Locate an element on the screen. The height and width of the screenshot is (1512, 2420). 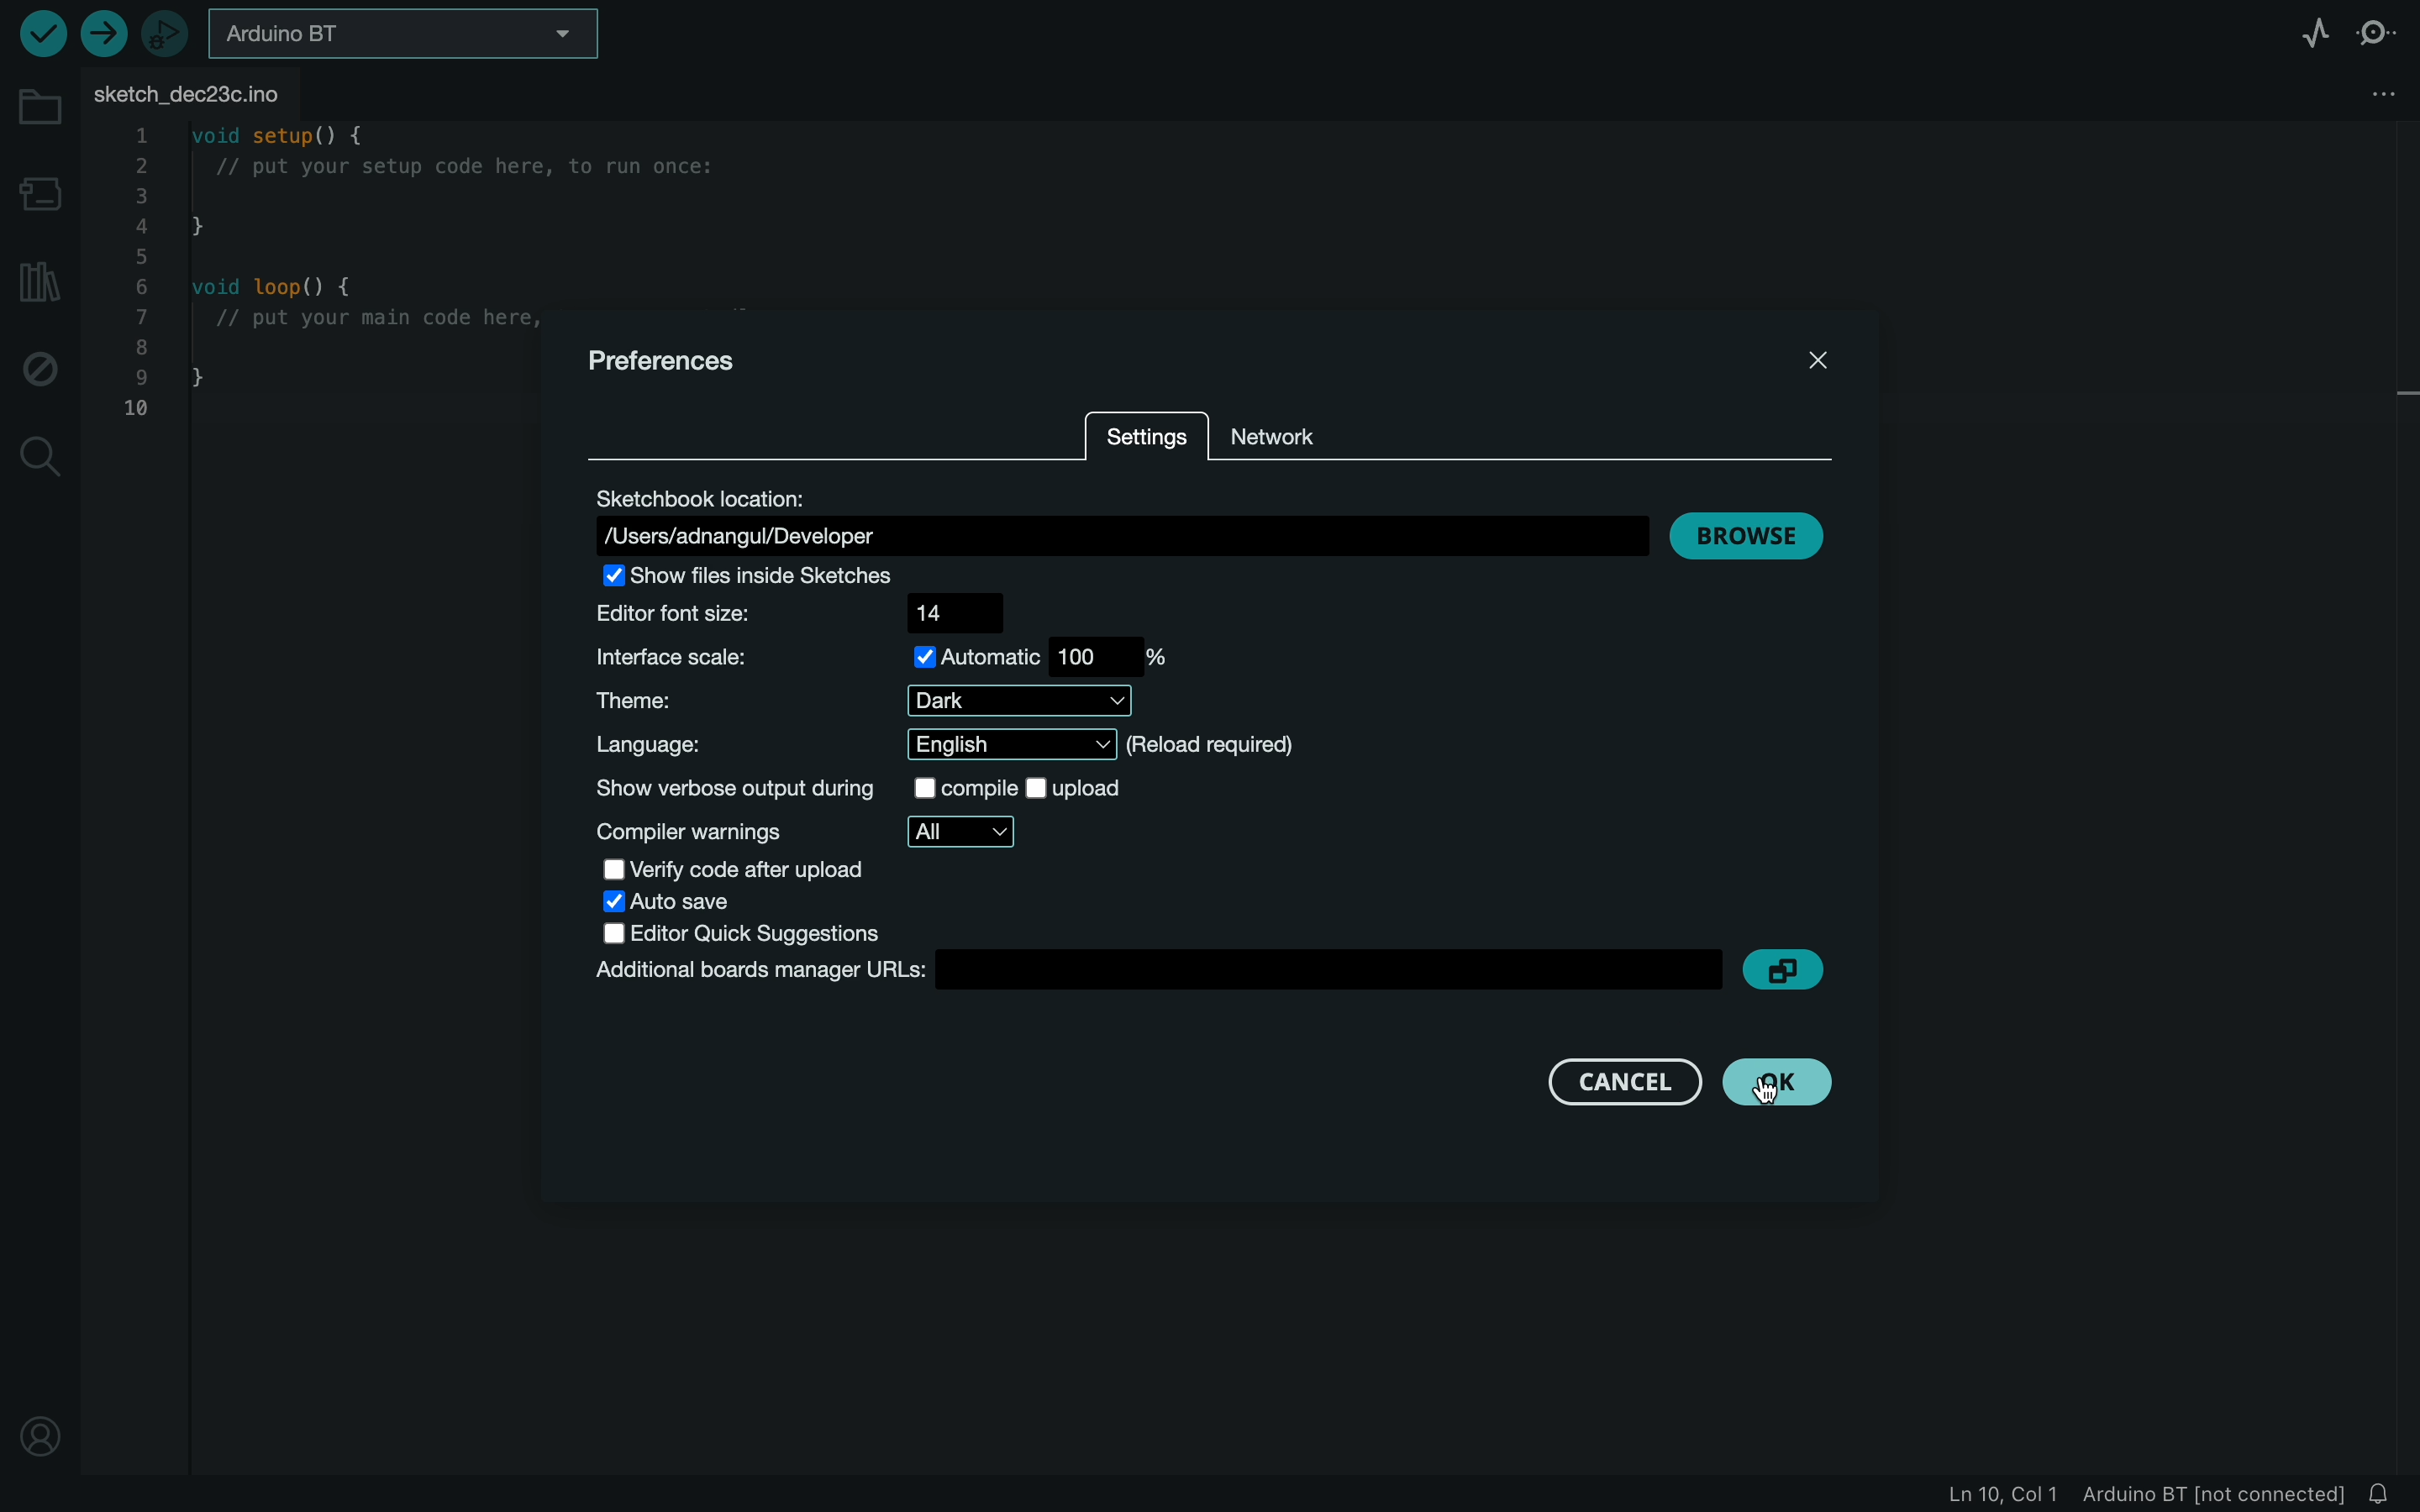
browse is located at coordinates (1748, 535).